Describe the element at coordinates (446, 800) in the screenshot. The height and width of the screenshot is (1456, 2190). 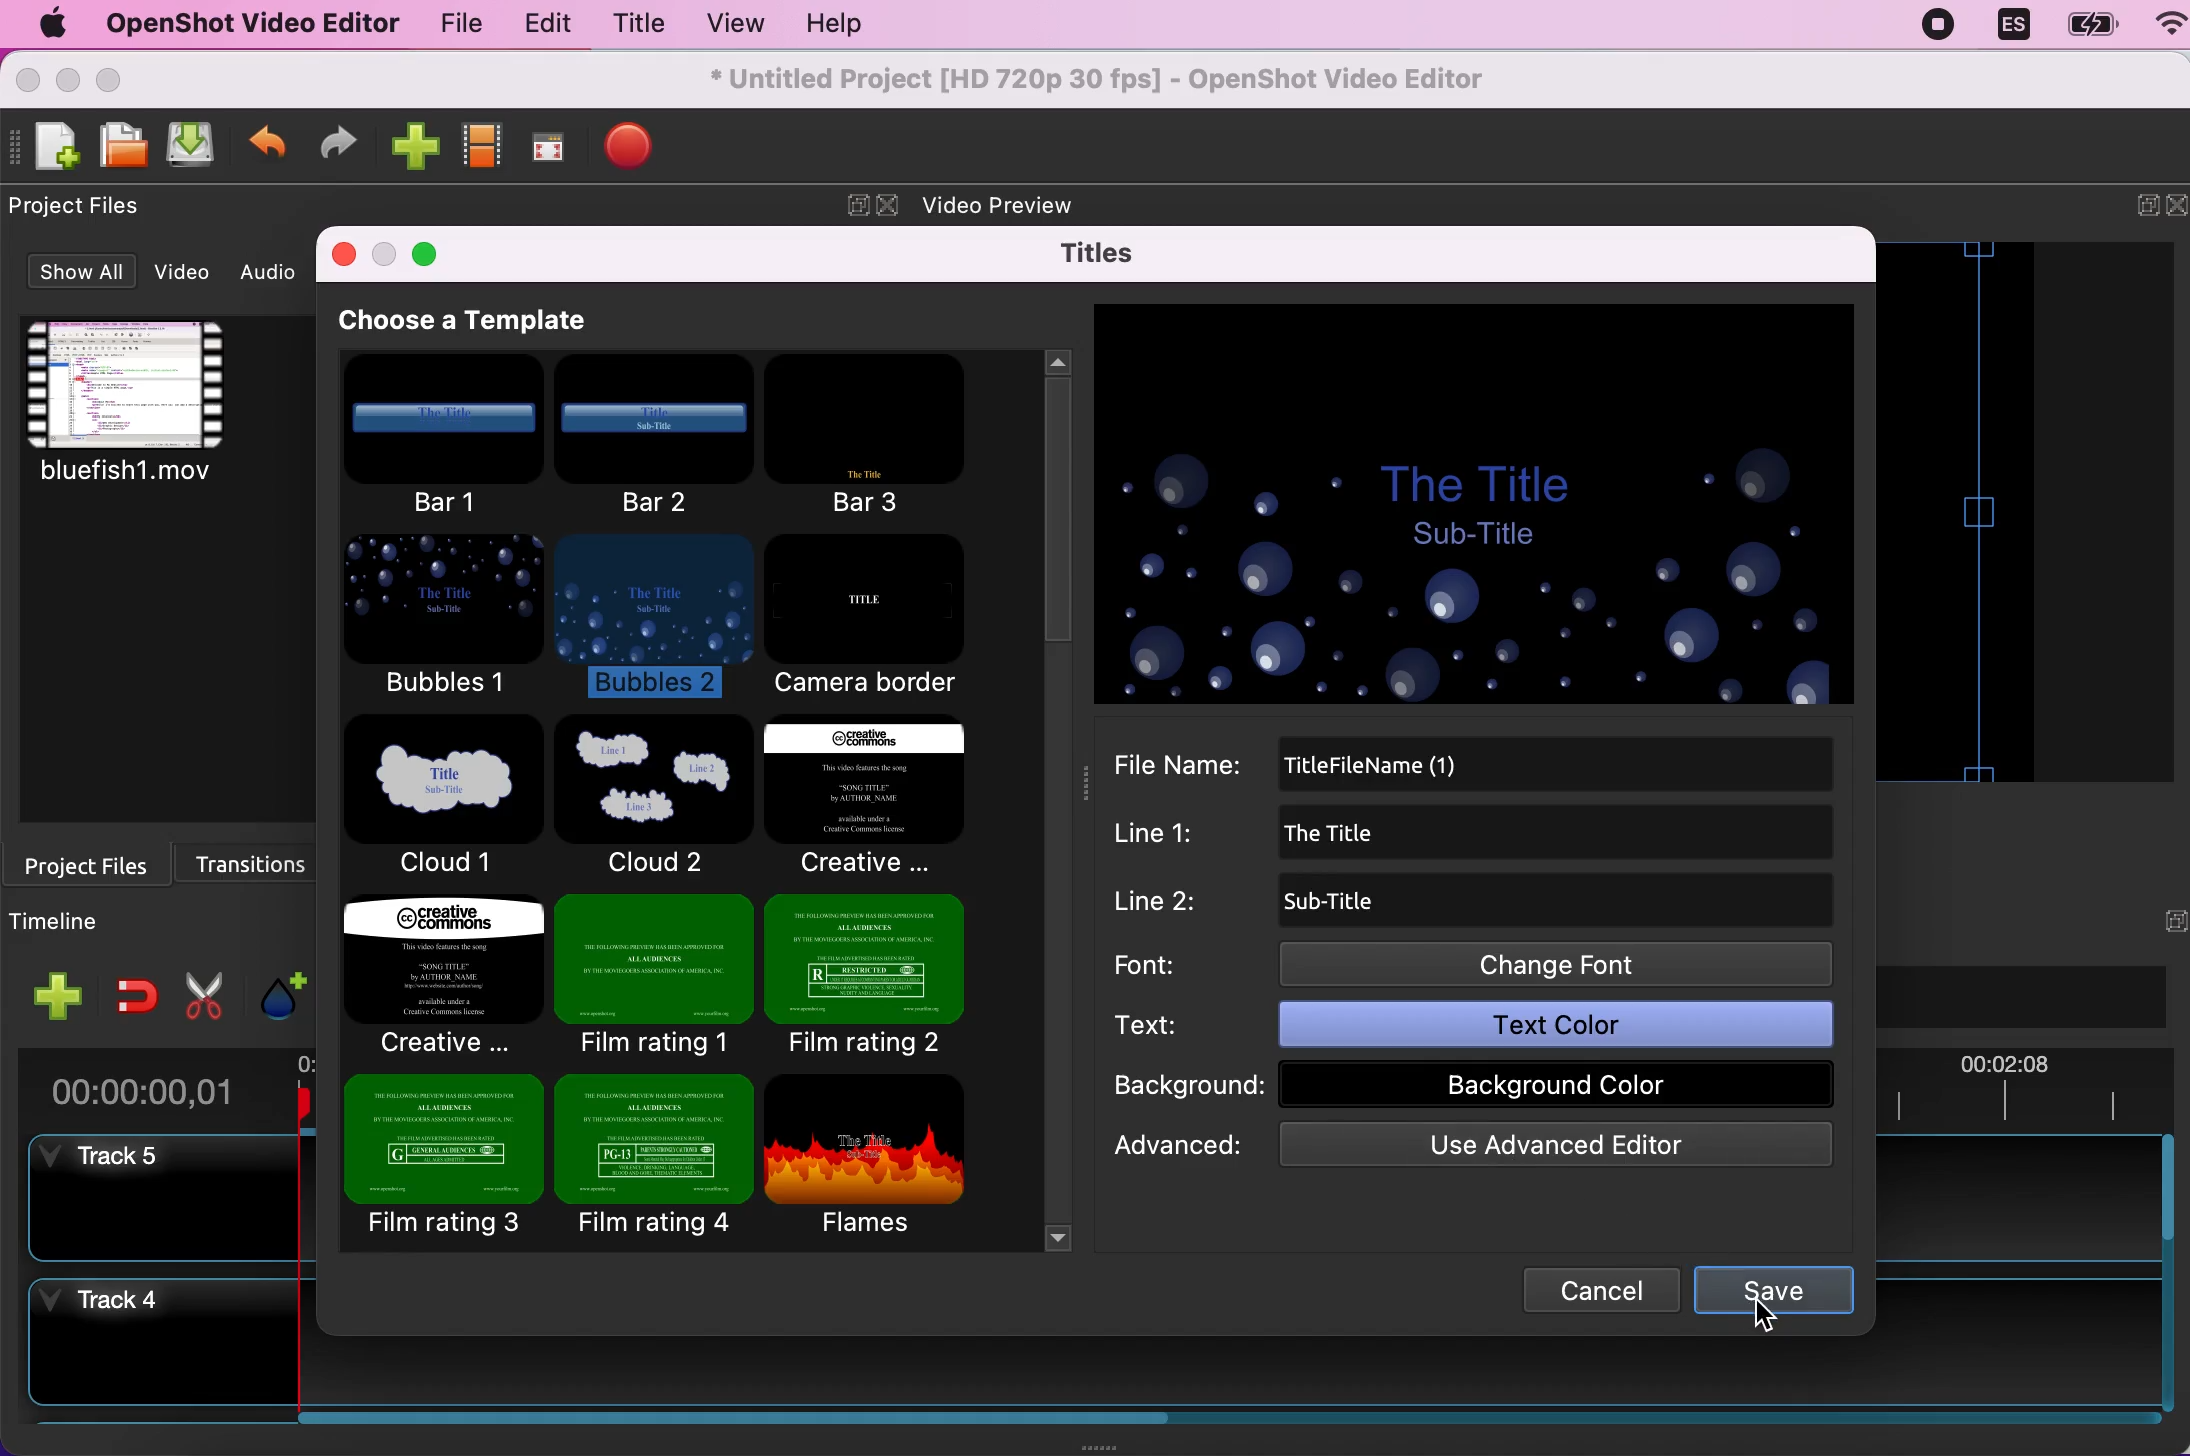
I see `cloud 1` at that location.